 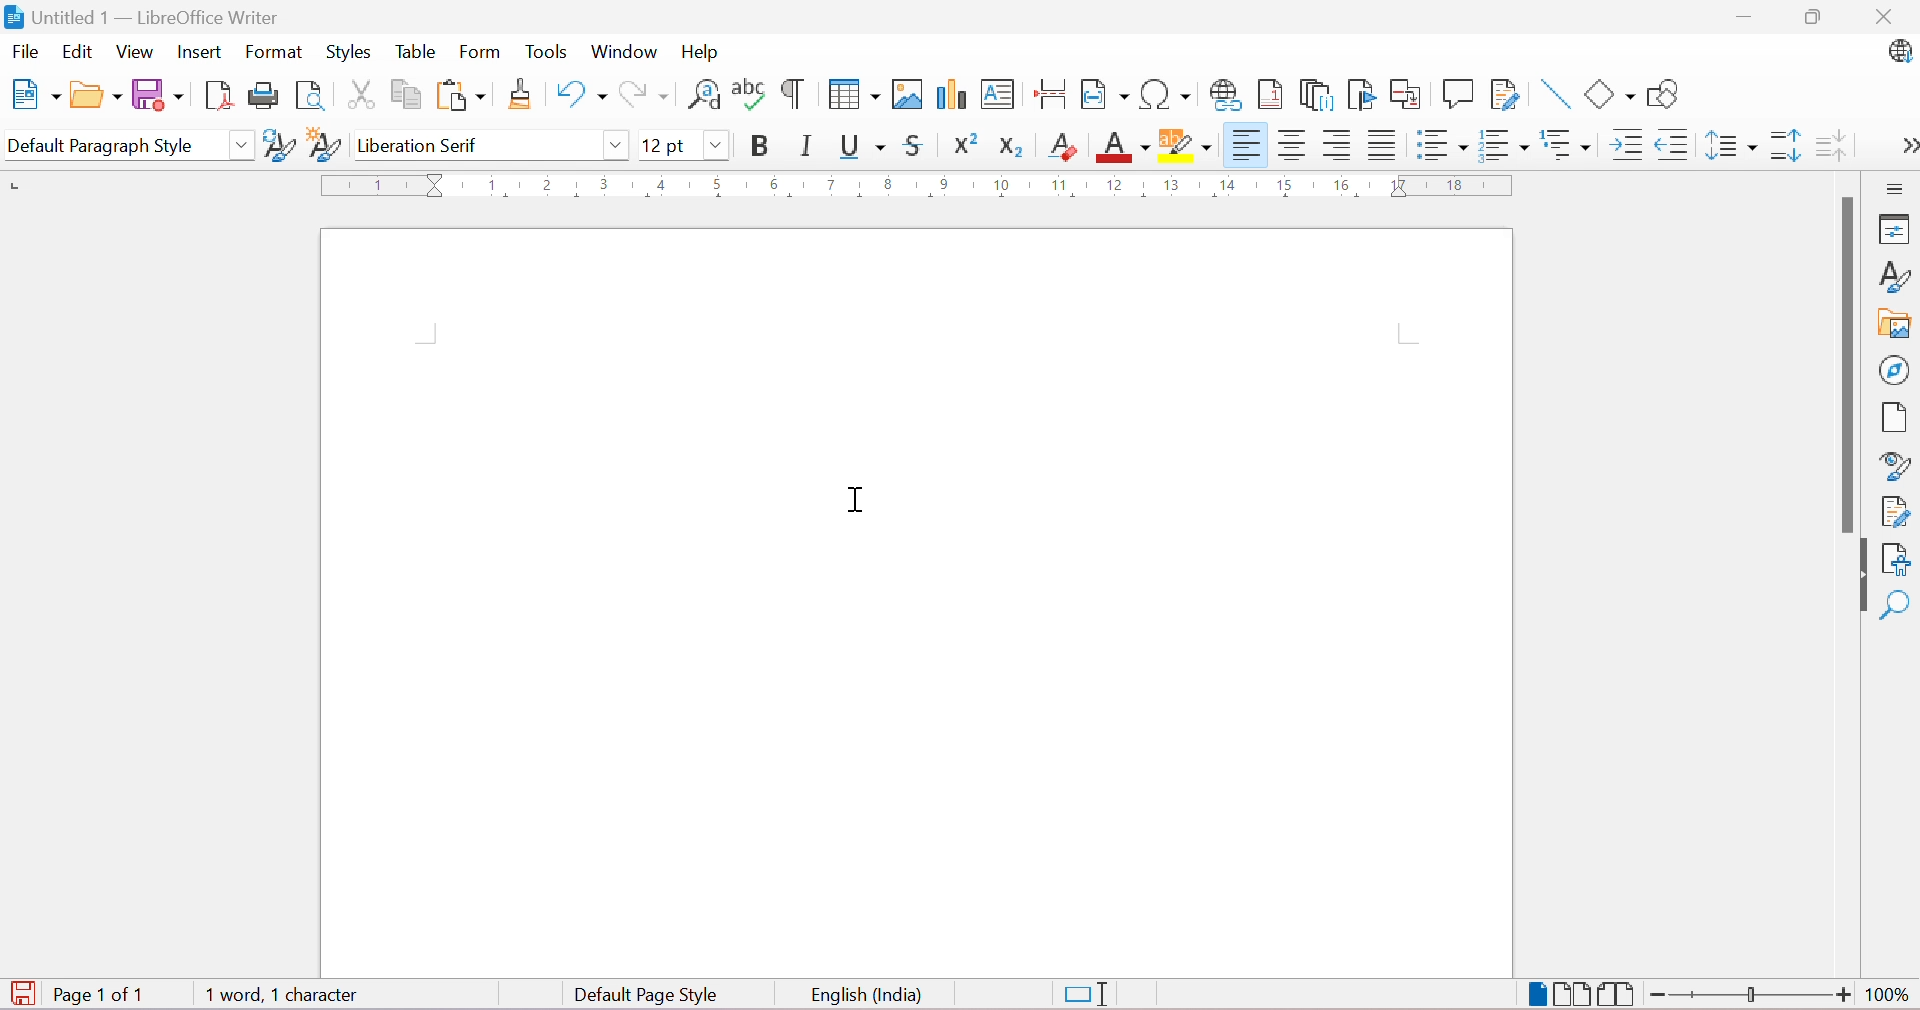 What do you see at coordinates (853, 94) in the screenshot?
I see `Insert Table` at bounding box center [853, 94].